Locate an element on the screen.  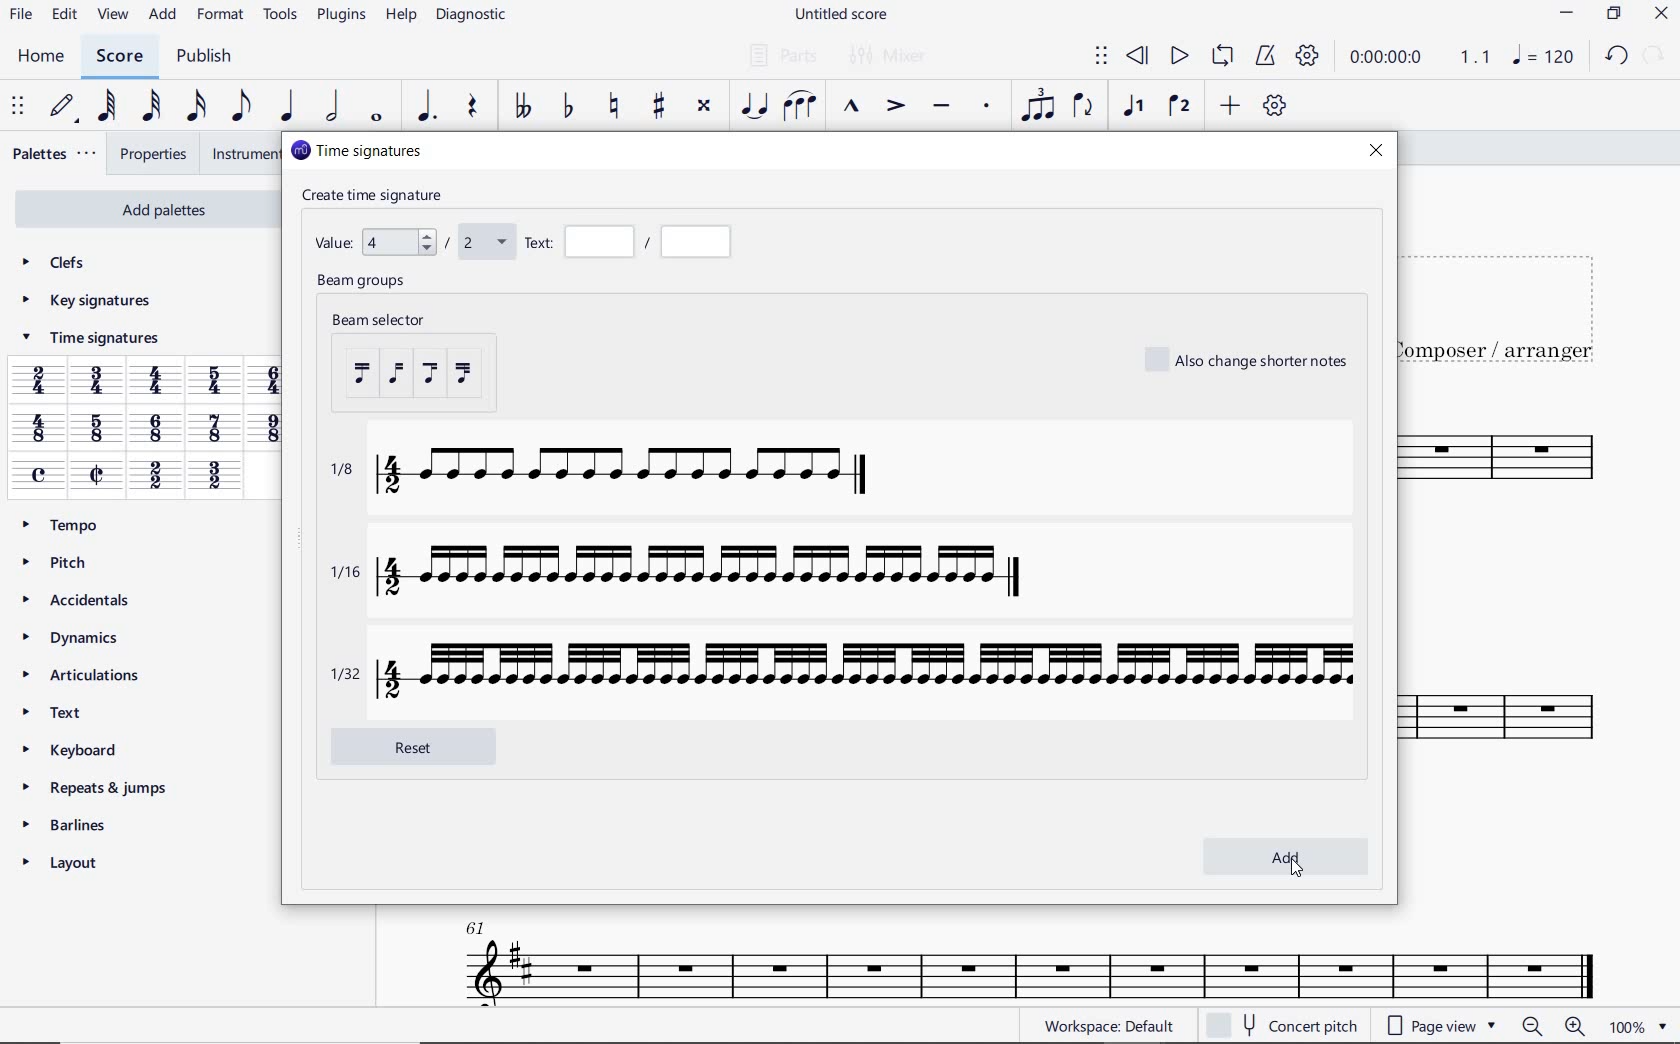
also change shorter notes is located at coordinates (1249, 359).